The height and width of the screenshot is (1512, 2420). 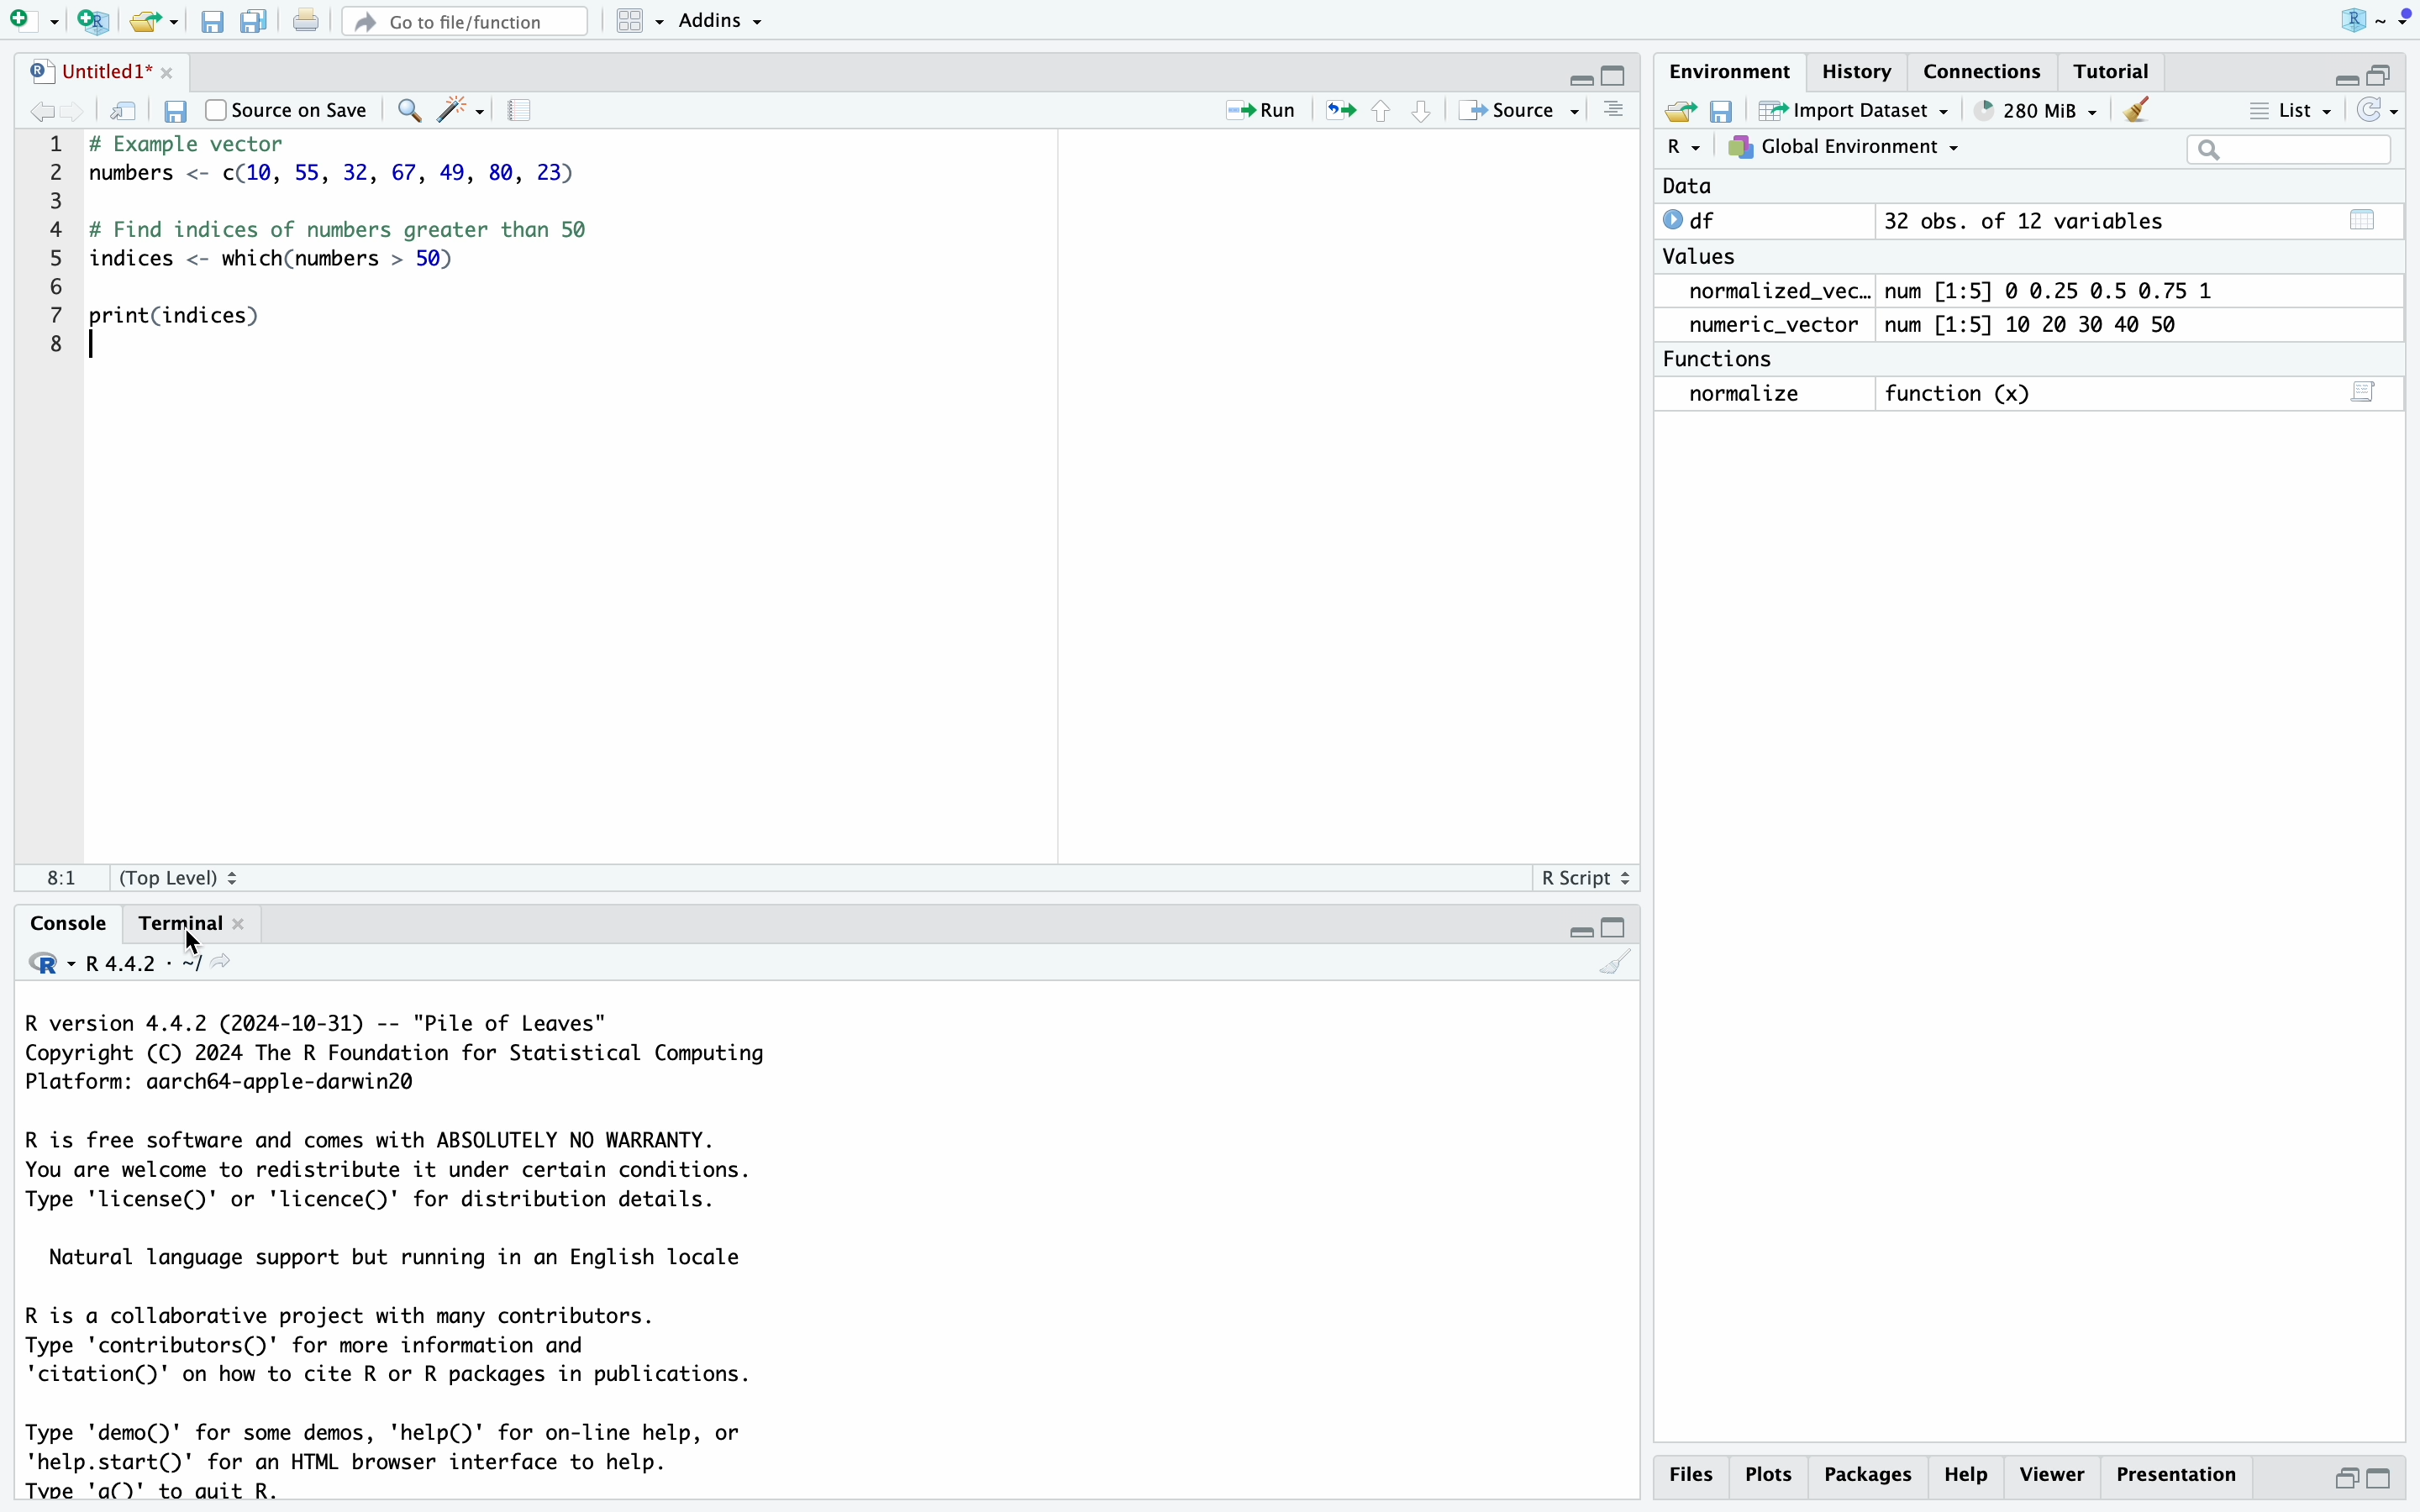 What do you see at coordinates (2174, 1469) in the screenshot?
I see `Presentation` at bounding box center [2174, 1469].